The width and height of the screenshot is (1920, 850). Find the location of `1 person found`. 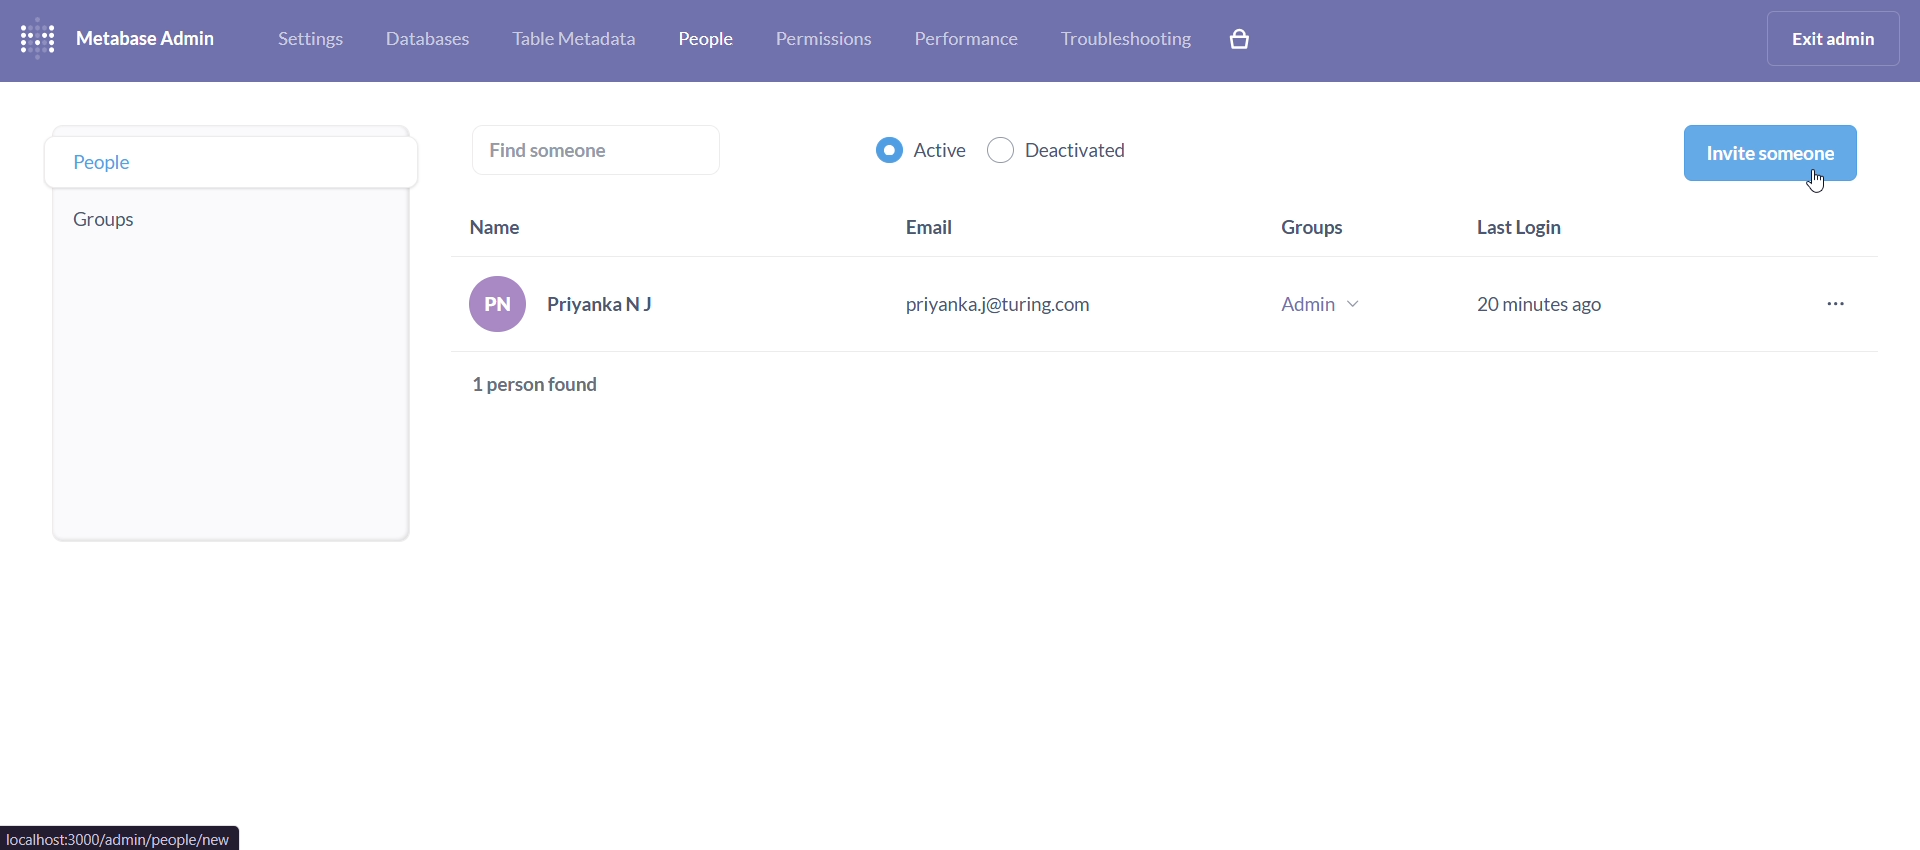

1 person found is located at coordinates (538, 385).